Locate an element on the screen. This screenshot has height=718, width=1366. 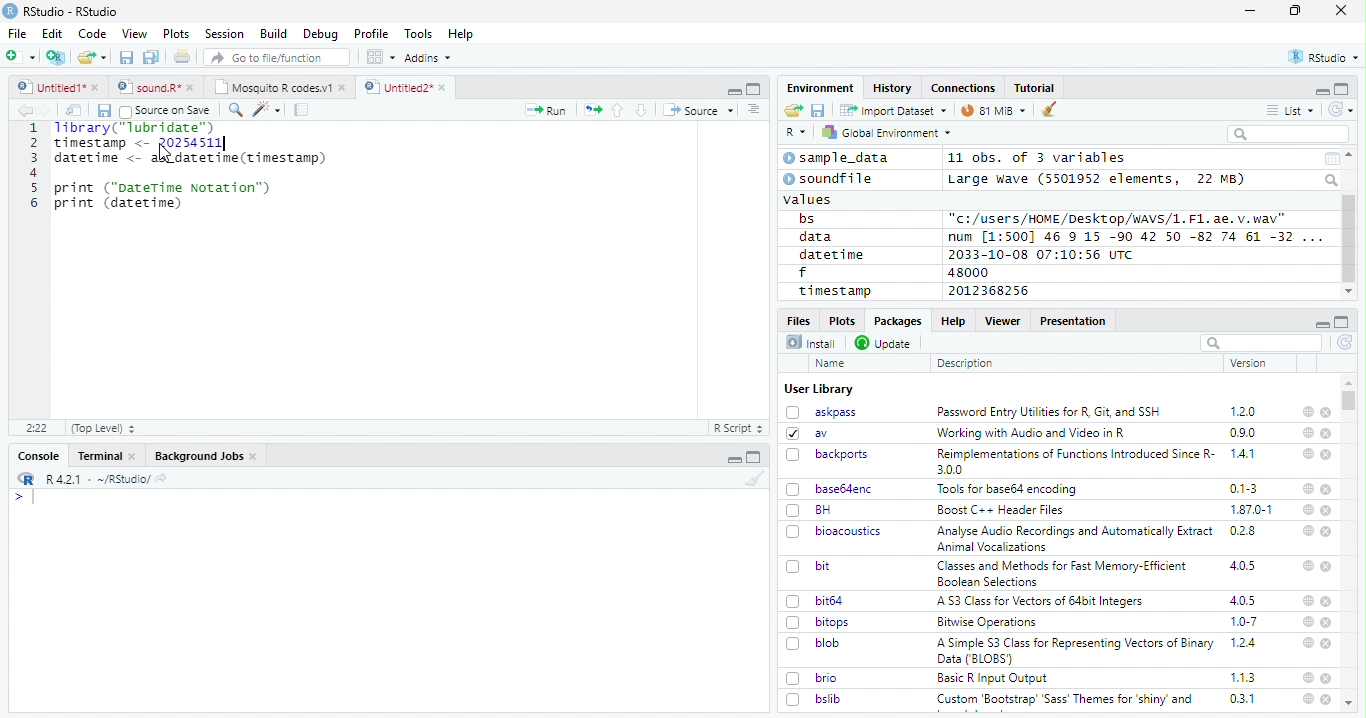
1.0-7 is located at coordinates (1245, 622).